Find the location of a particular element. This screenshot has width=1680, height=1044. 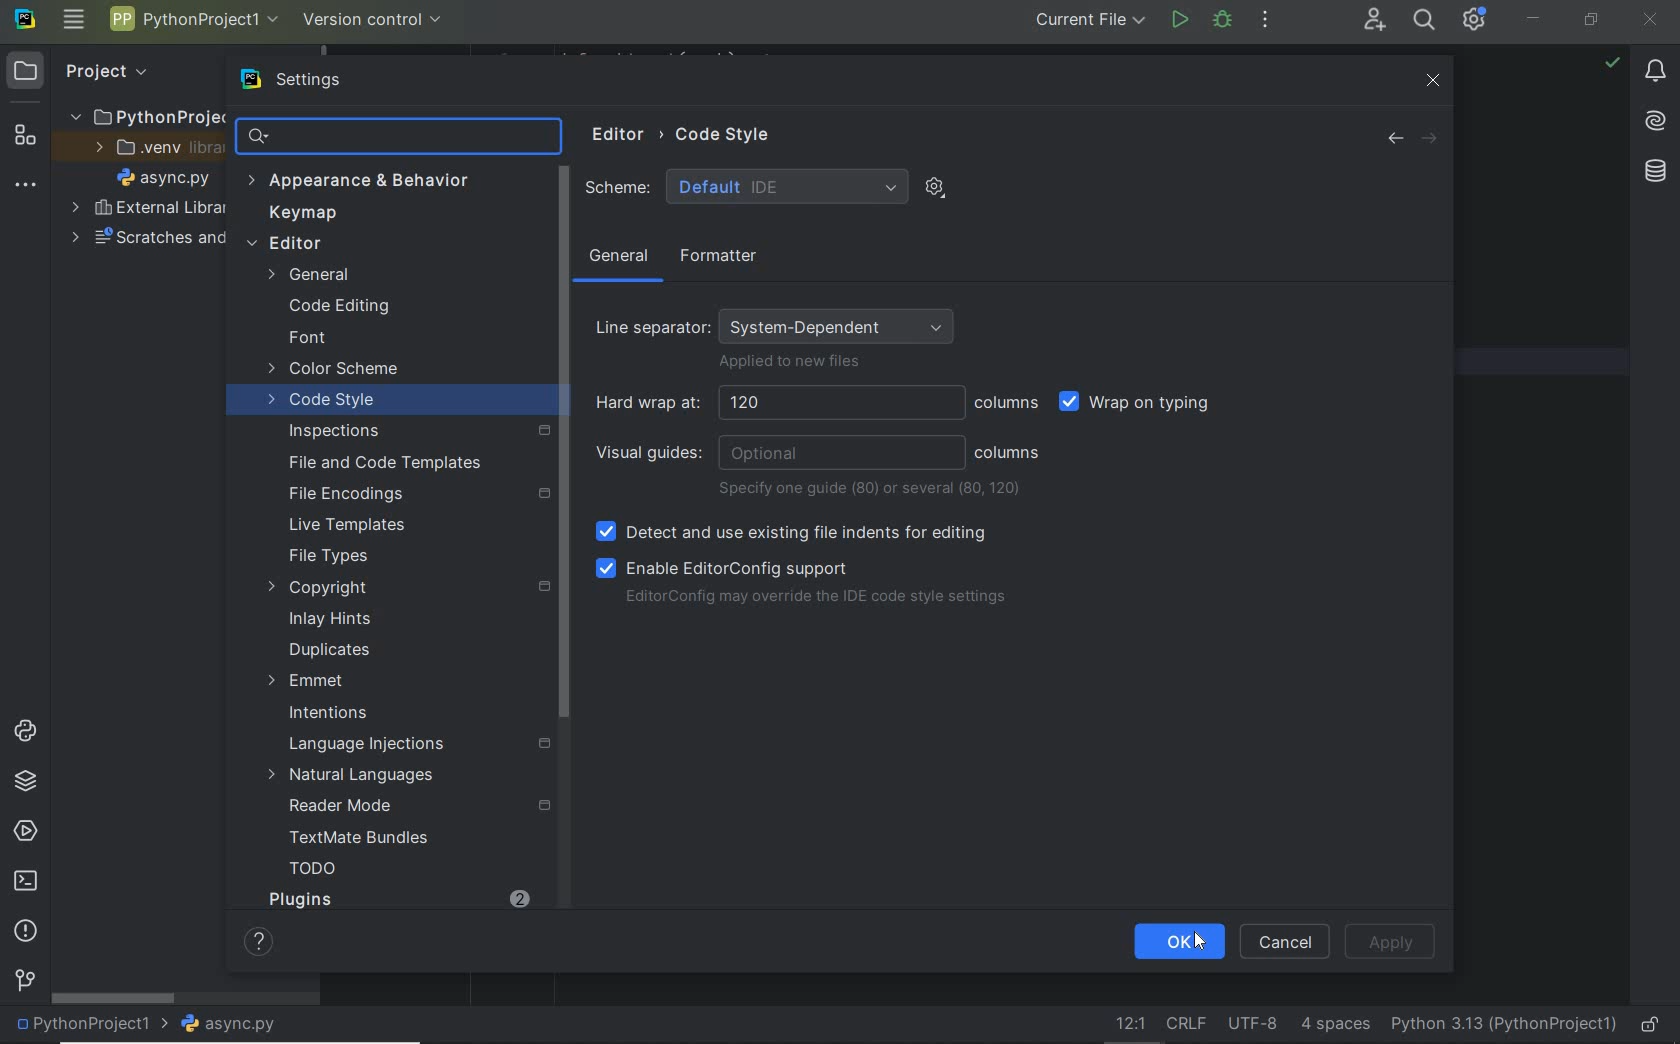

code with me is located at coordinates (1373, 22).